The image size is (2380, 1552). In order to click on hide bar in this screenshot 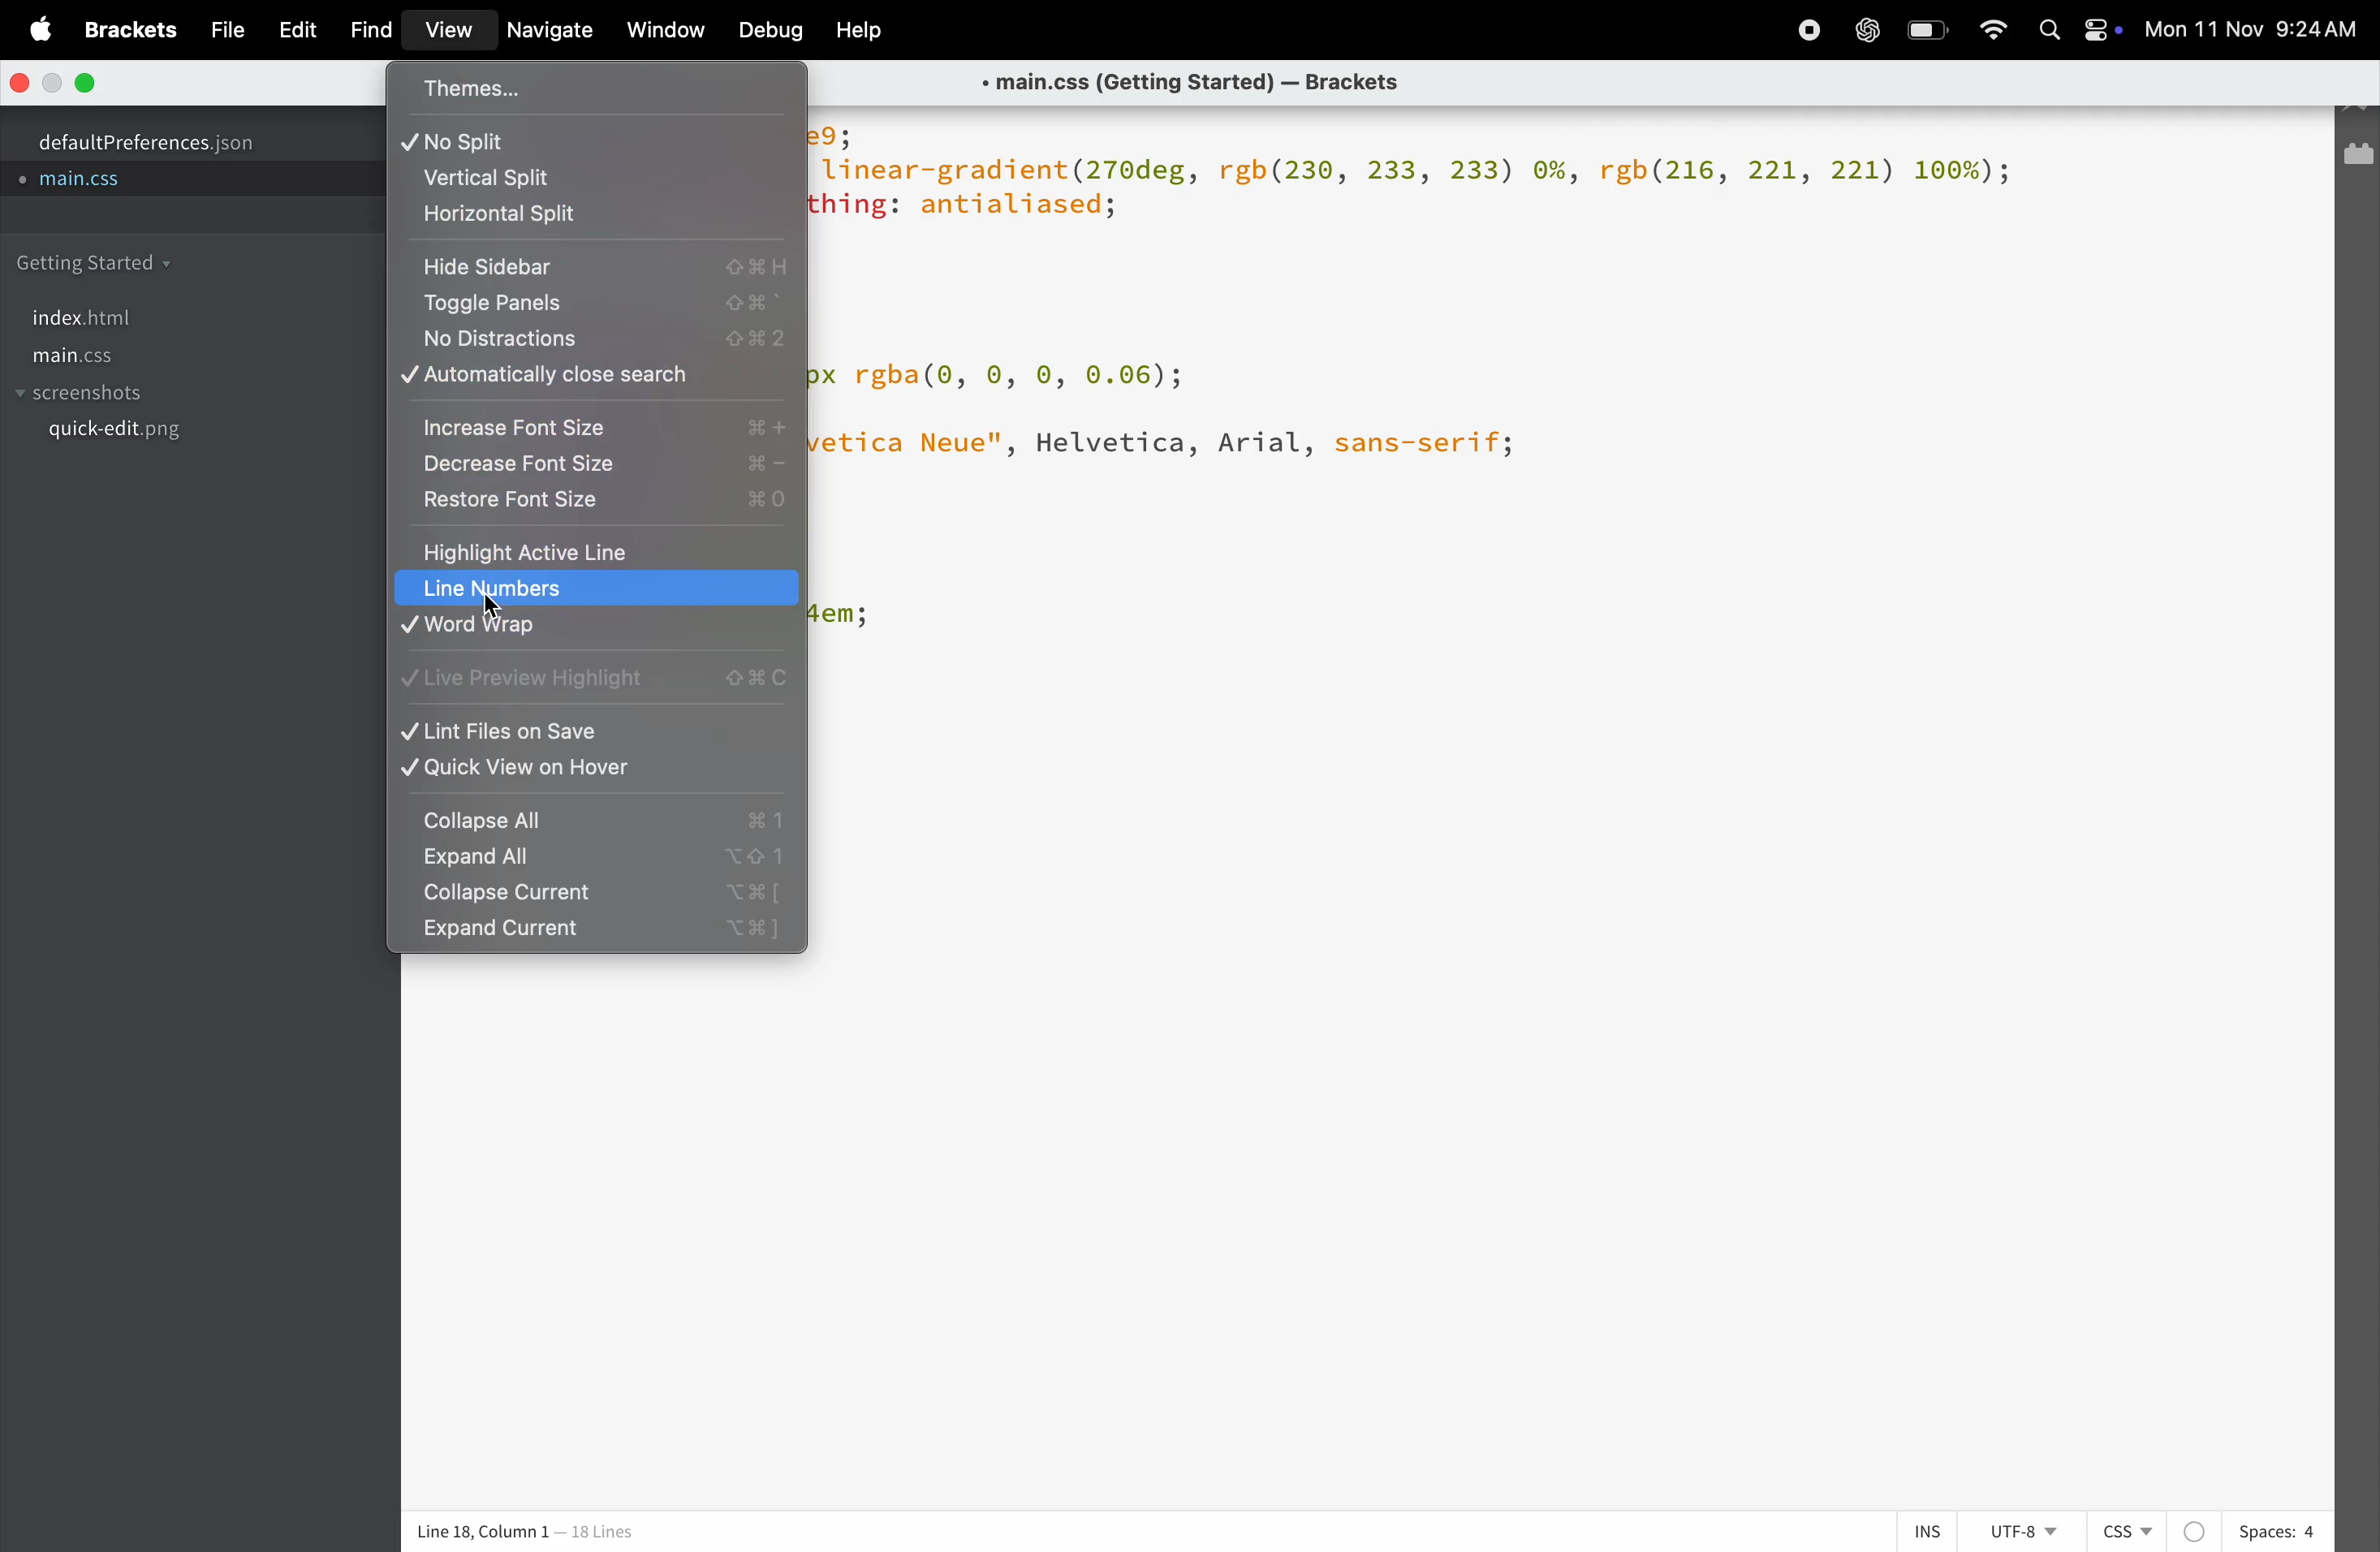, I will do `click(593, 267)`.